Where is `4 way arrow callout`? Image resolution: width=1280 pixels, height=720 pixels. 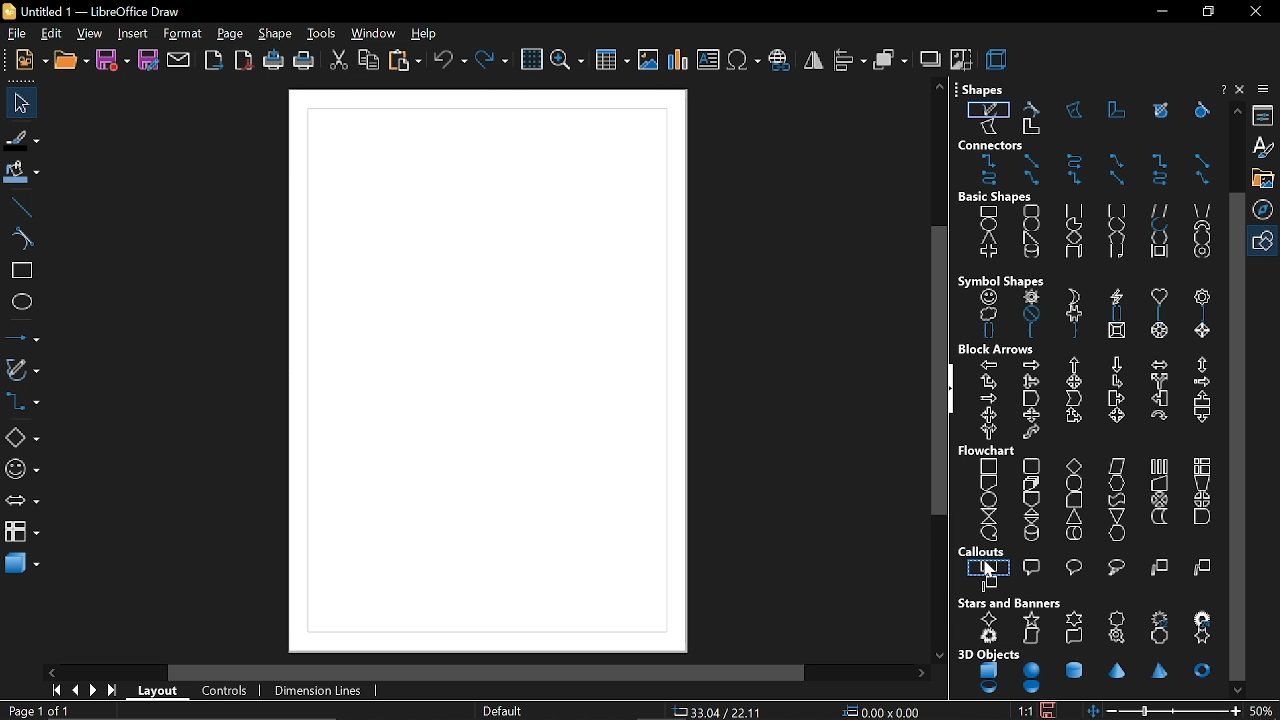 4 way arrow callout is located at coordinates (1115, 416).